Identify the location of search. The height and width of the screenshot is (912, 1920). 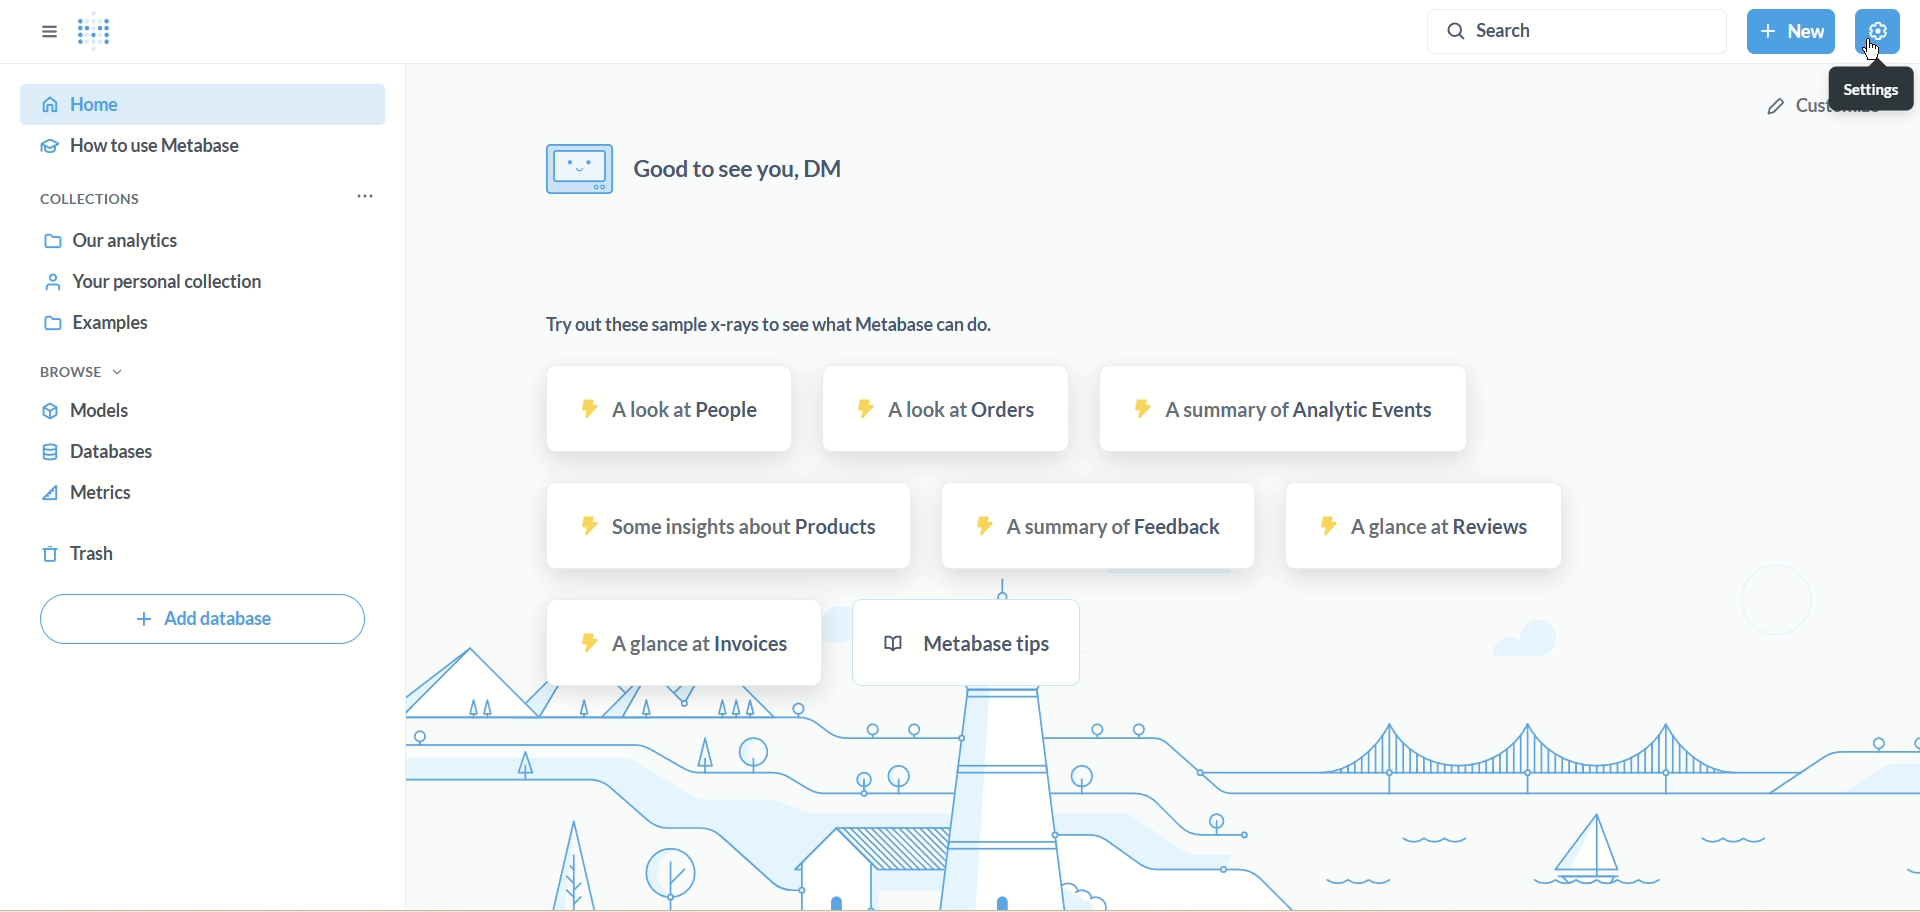
(1569, 35).